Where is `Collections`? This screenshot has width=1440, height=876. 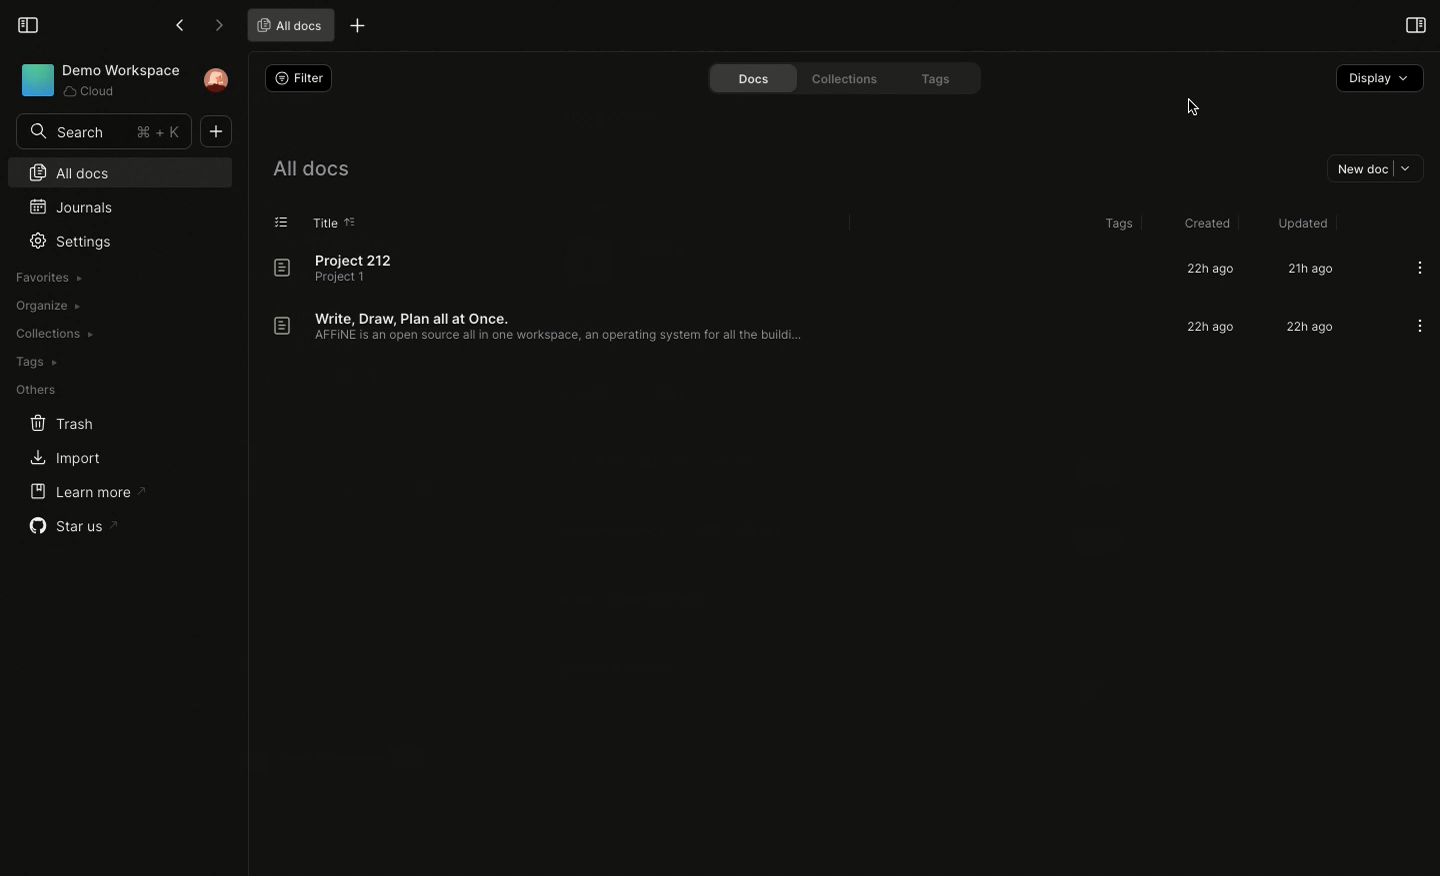
Collections is located at coordinates (845, 79).